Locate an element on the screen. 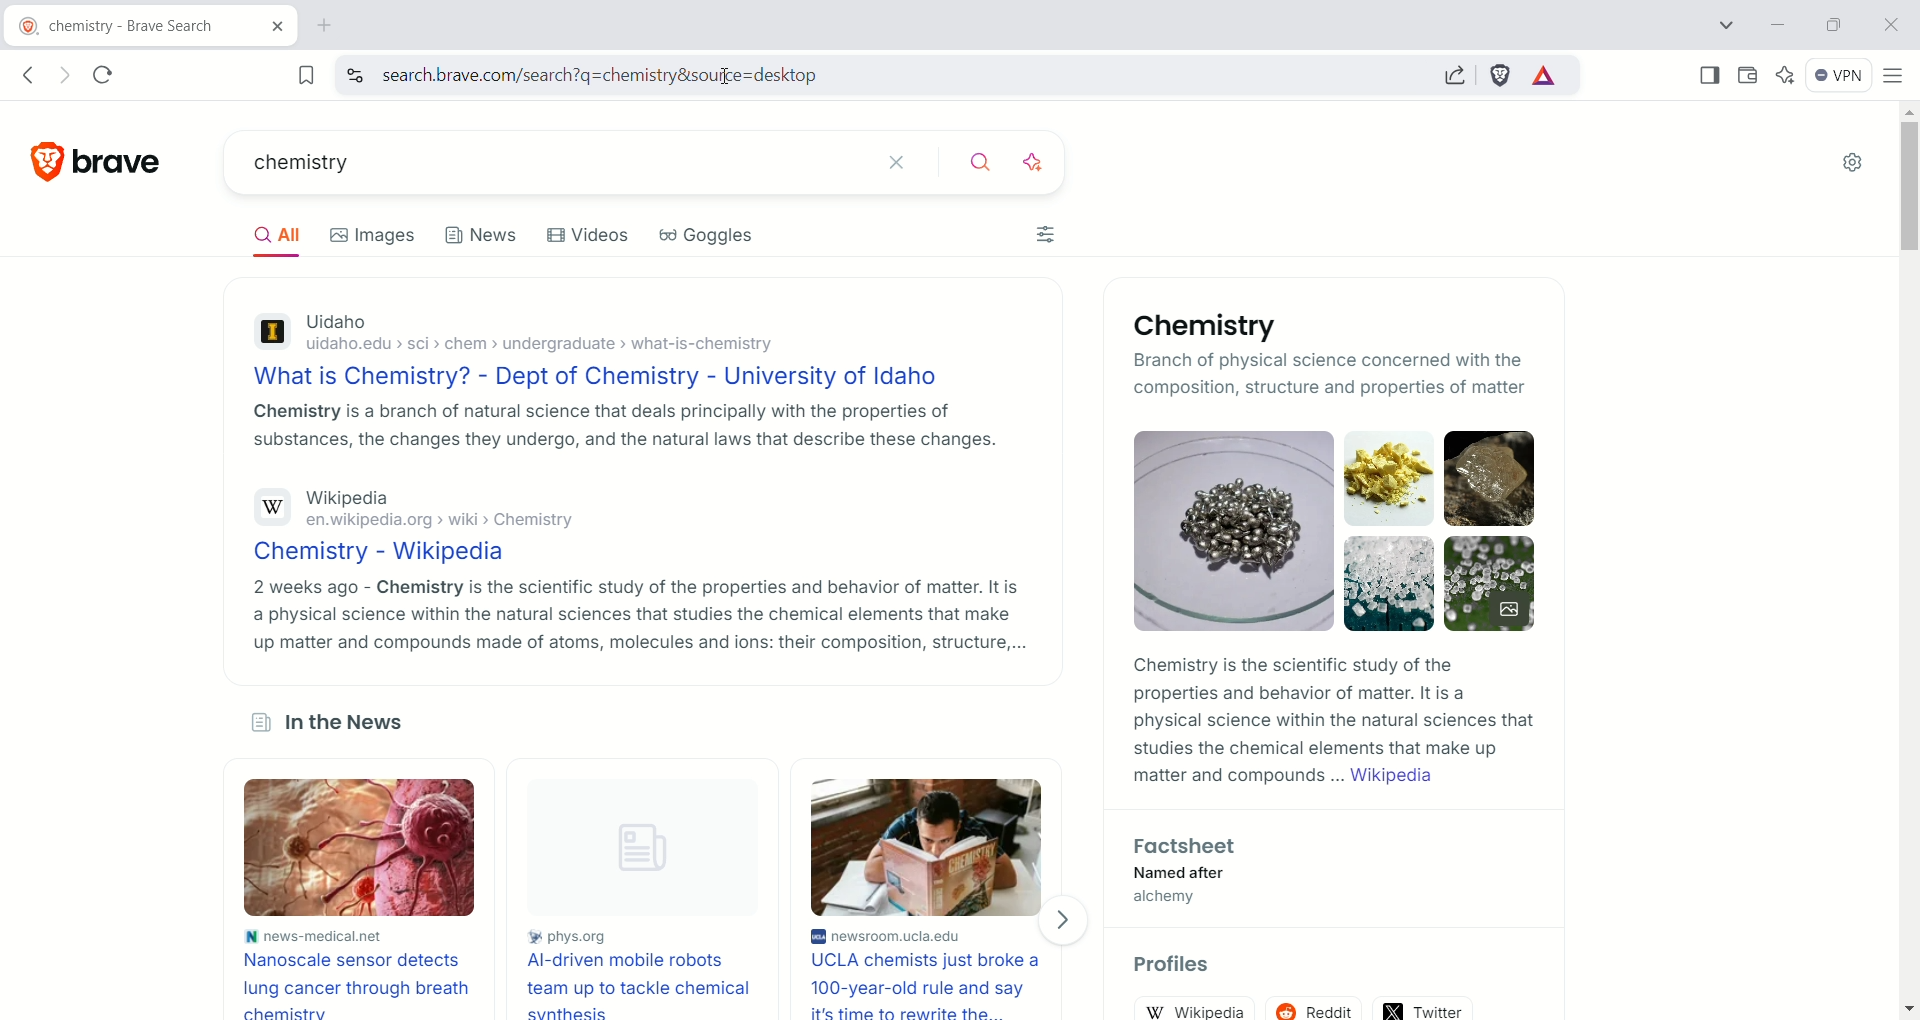 The height and width of the screenshot is (1020, 1920). uidaho.edu > sci > chem > undergraduate > what-is-chemistry is located at coordinates (550, 347).